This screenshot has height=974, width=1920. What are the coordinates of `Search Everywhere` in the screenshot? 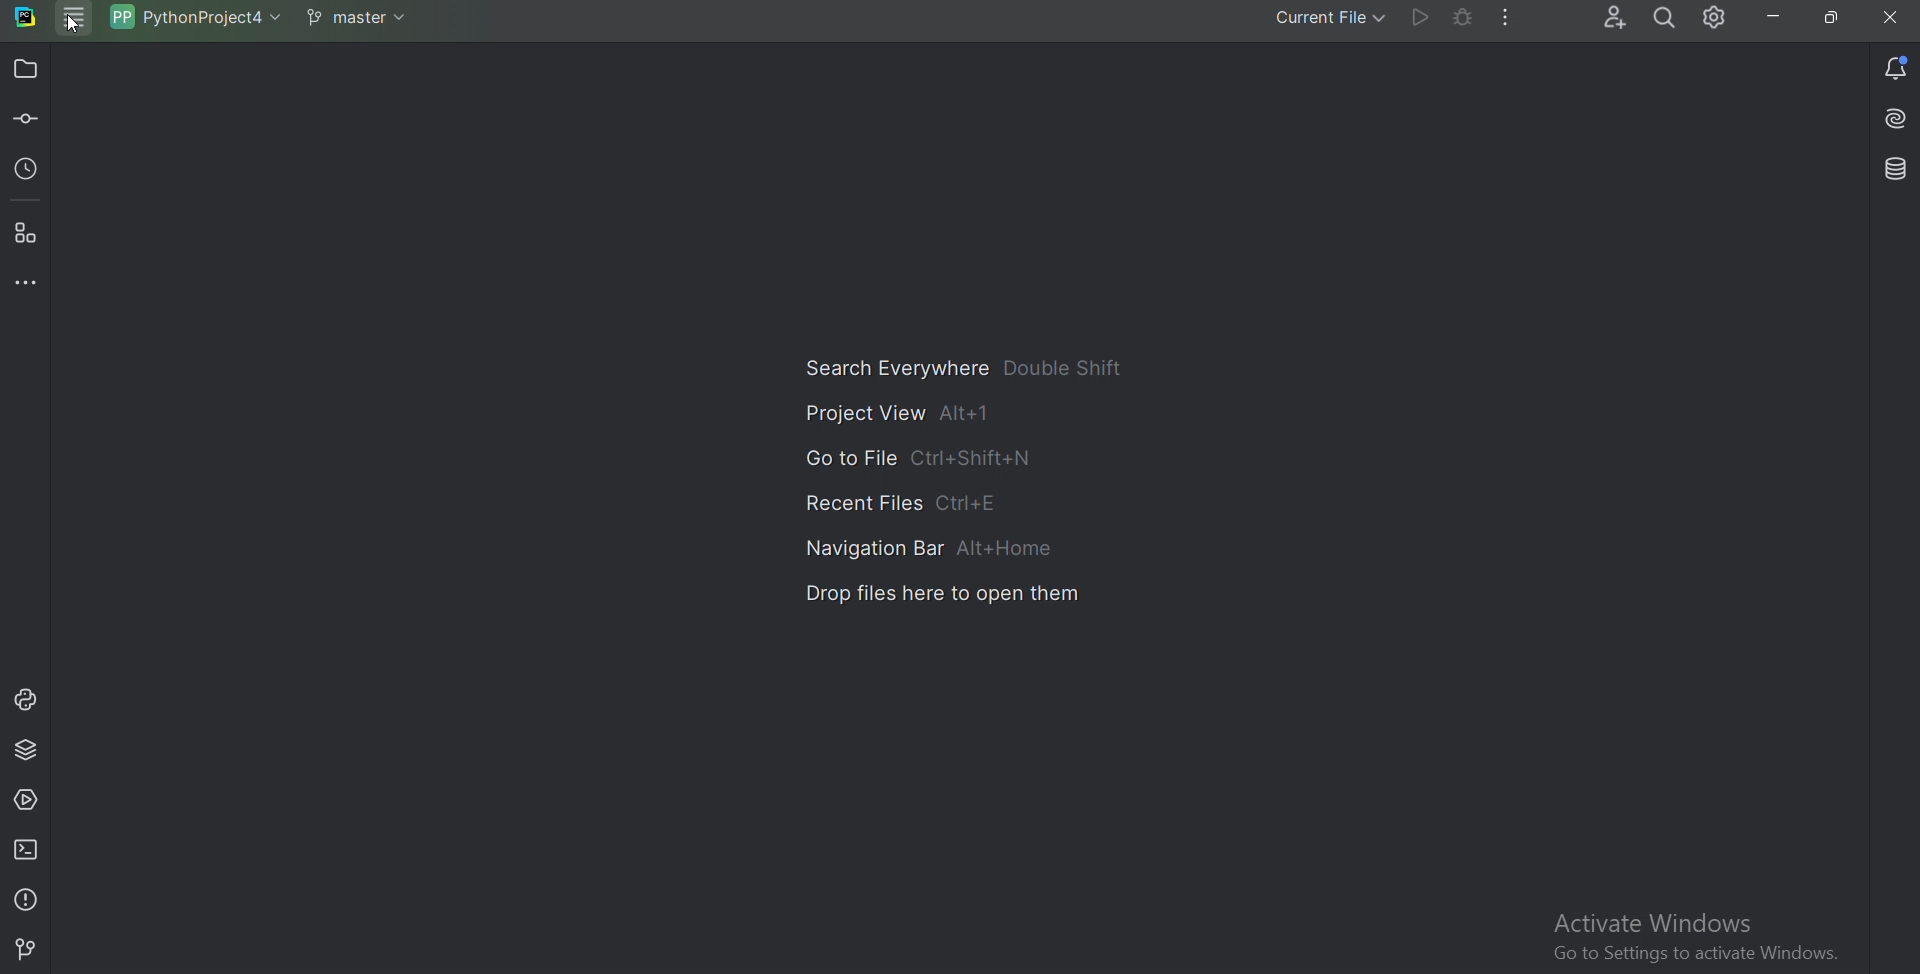 It's located at (974, 367).